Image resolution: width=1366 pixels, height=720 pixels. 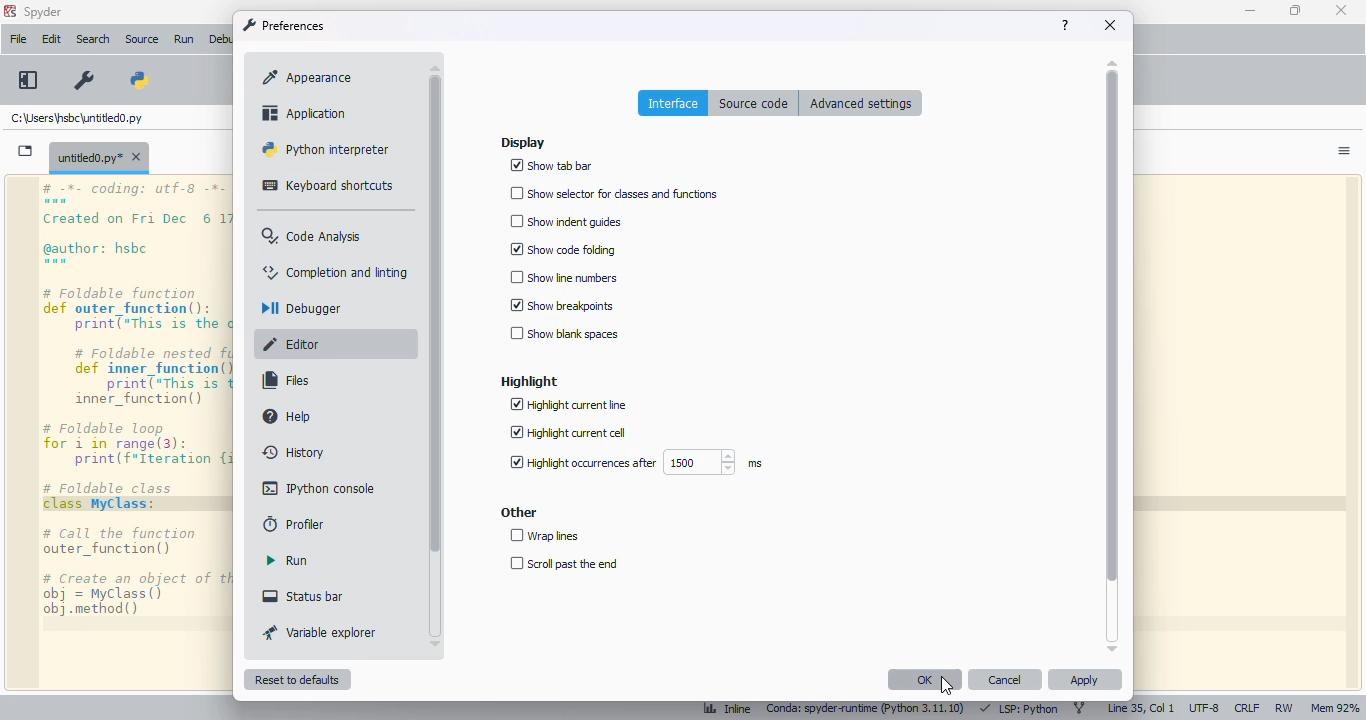 I want to click on file, so click(x=18, y=39).